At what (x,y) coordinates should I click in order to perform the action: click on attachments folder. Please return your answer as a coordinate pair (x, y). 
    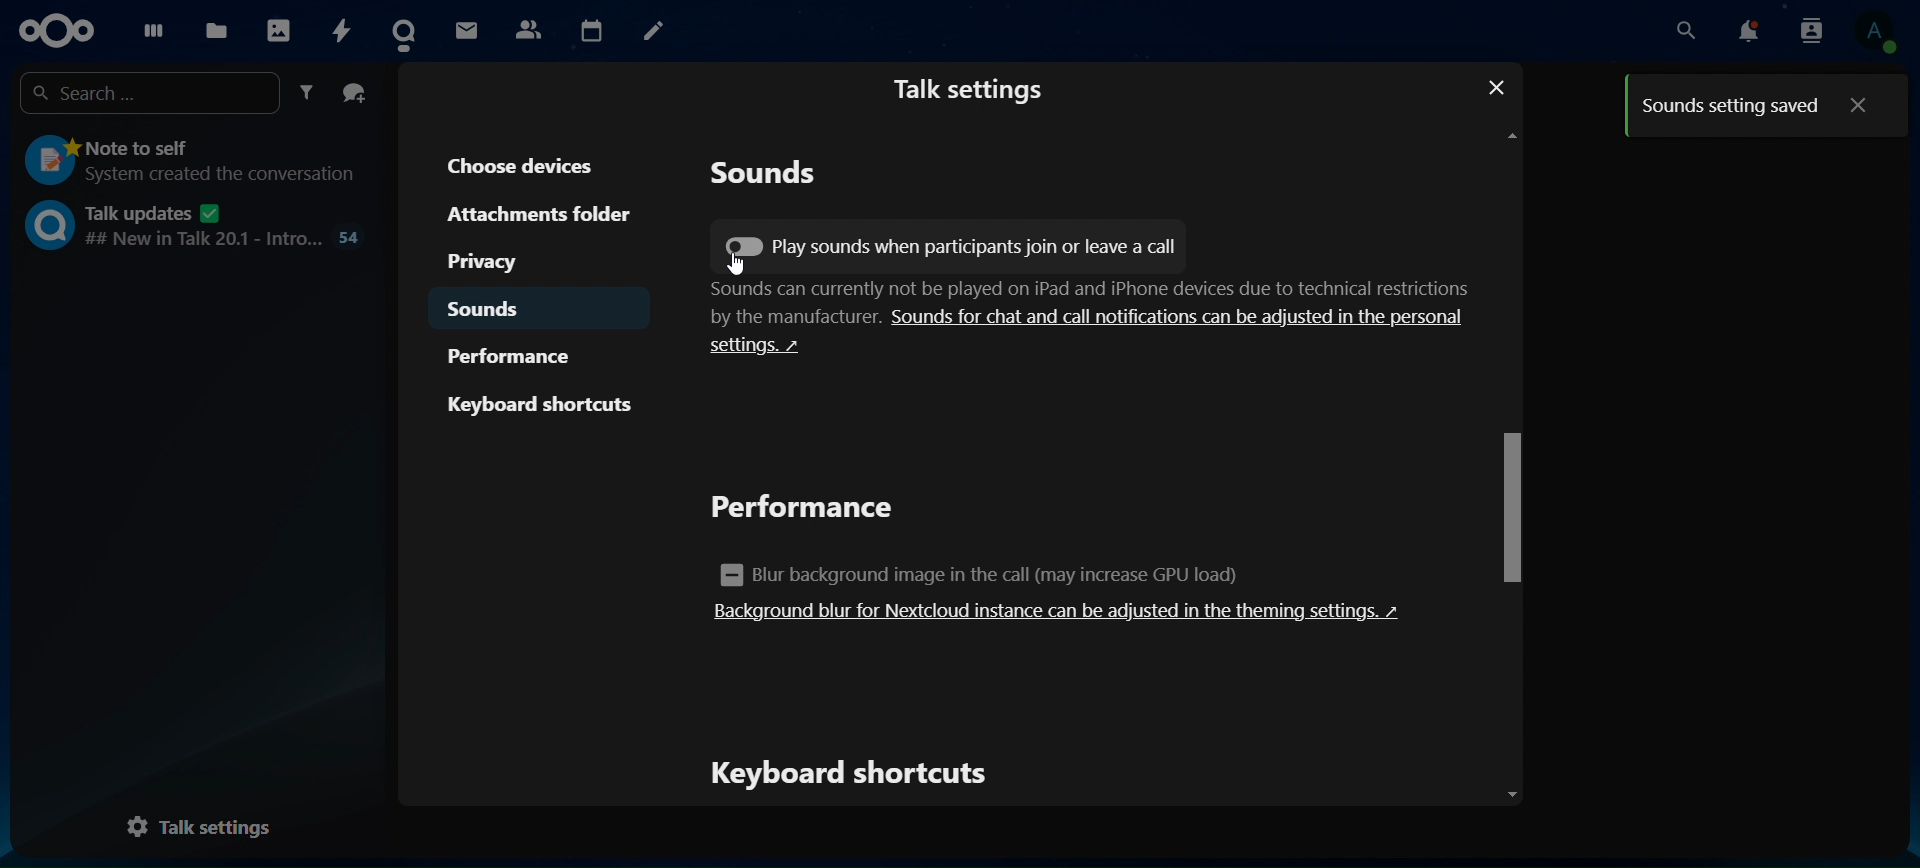
    Looking at the image, I should click on (539, 215).